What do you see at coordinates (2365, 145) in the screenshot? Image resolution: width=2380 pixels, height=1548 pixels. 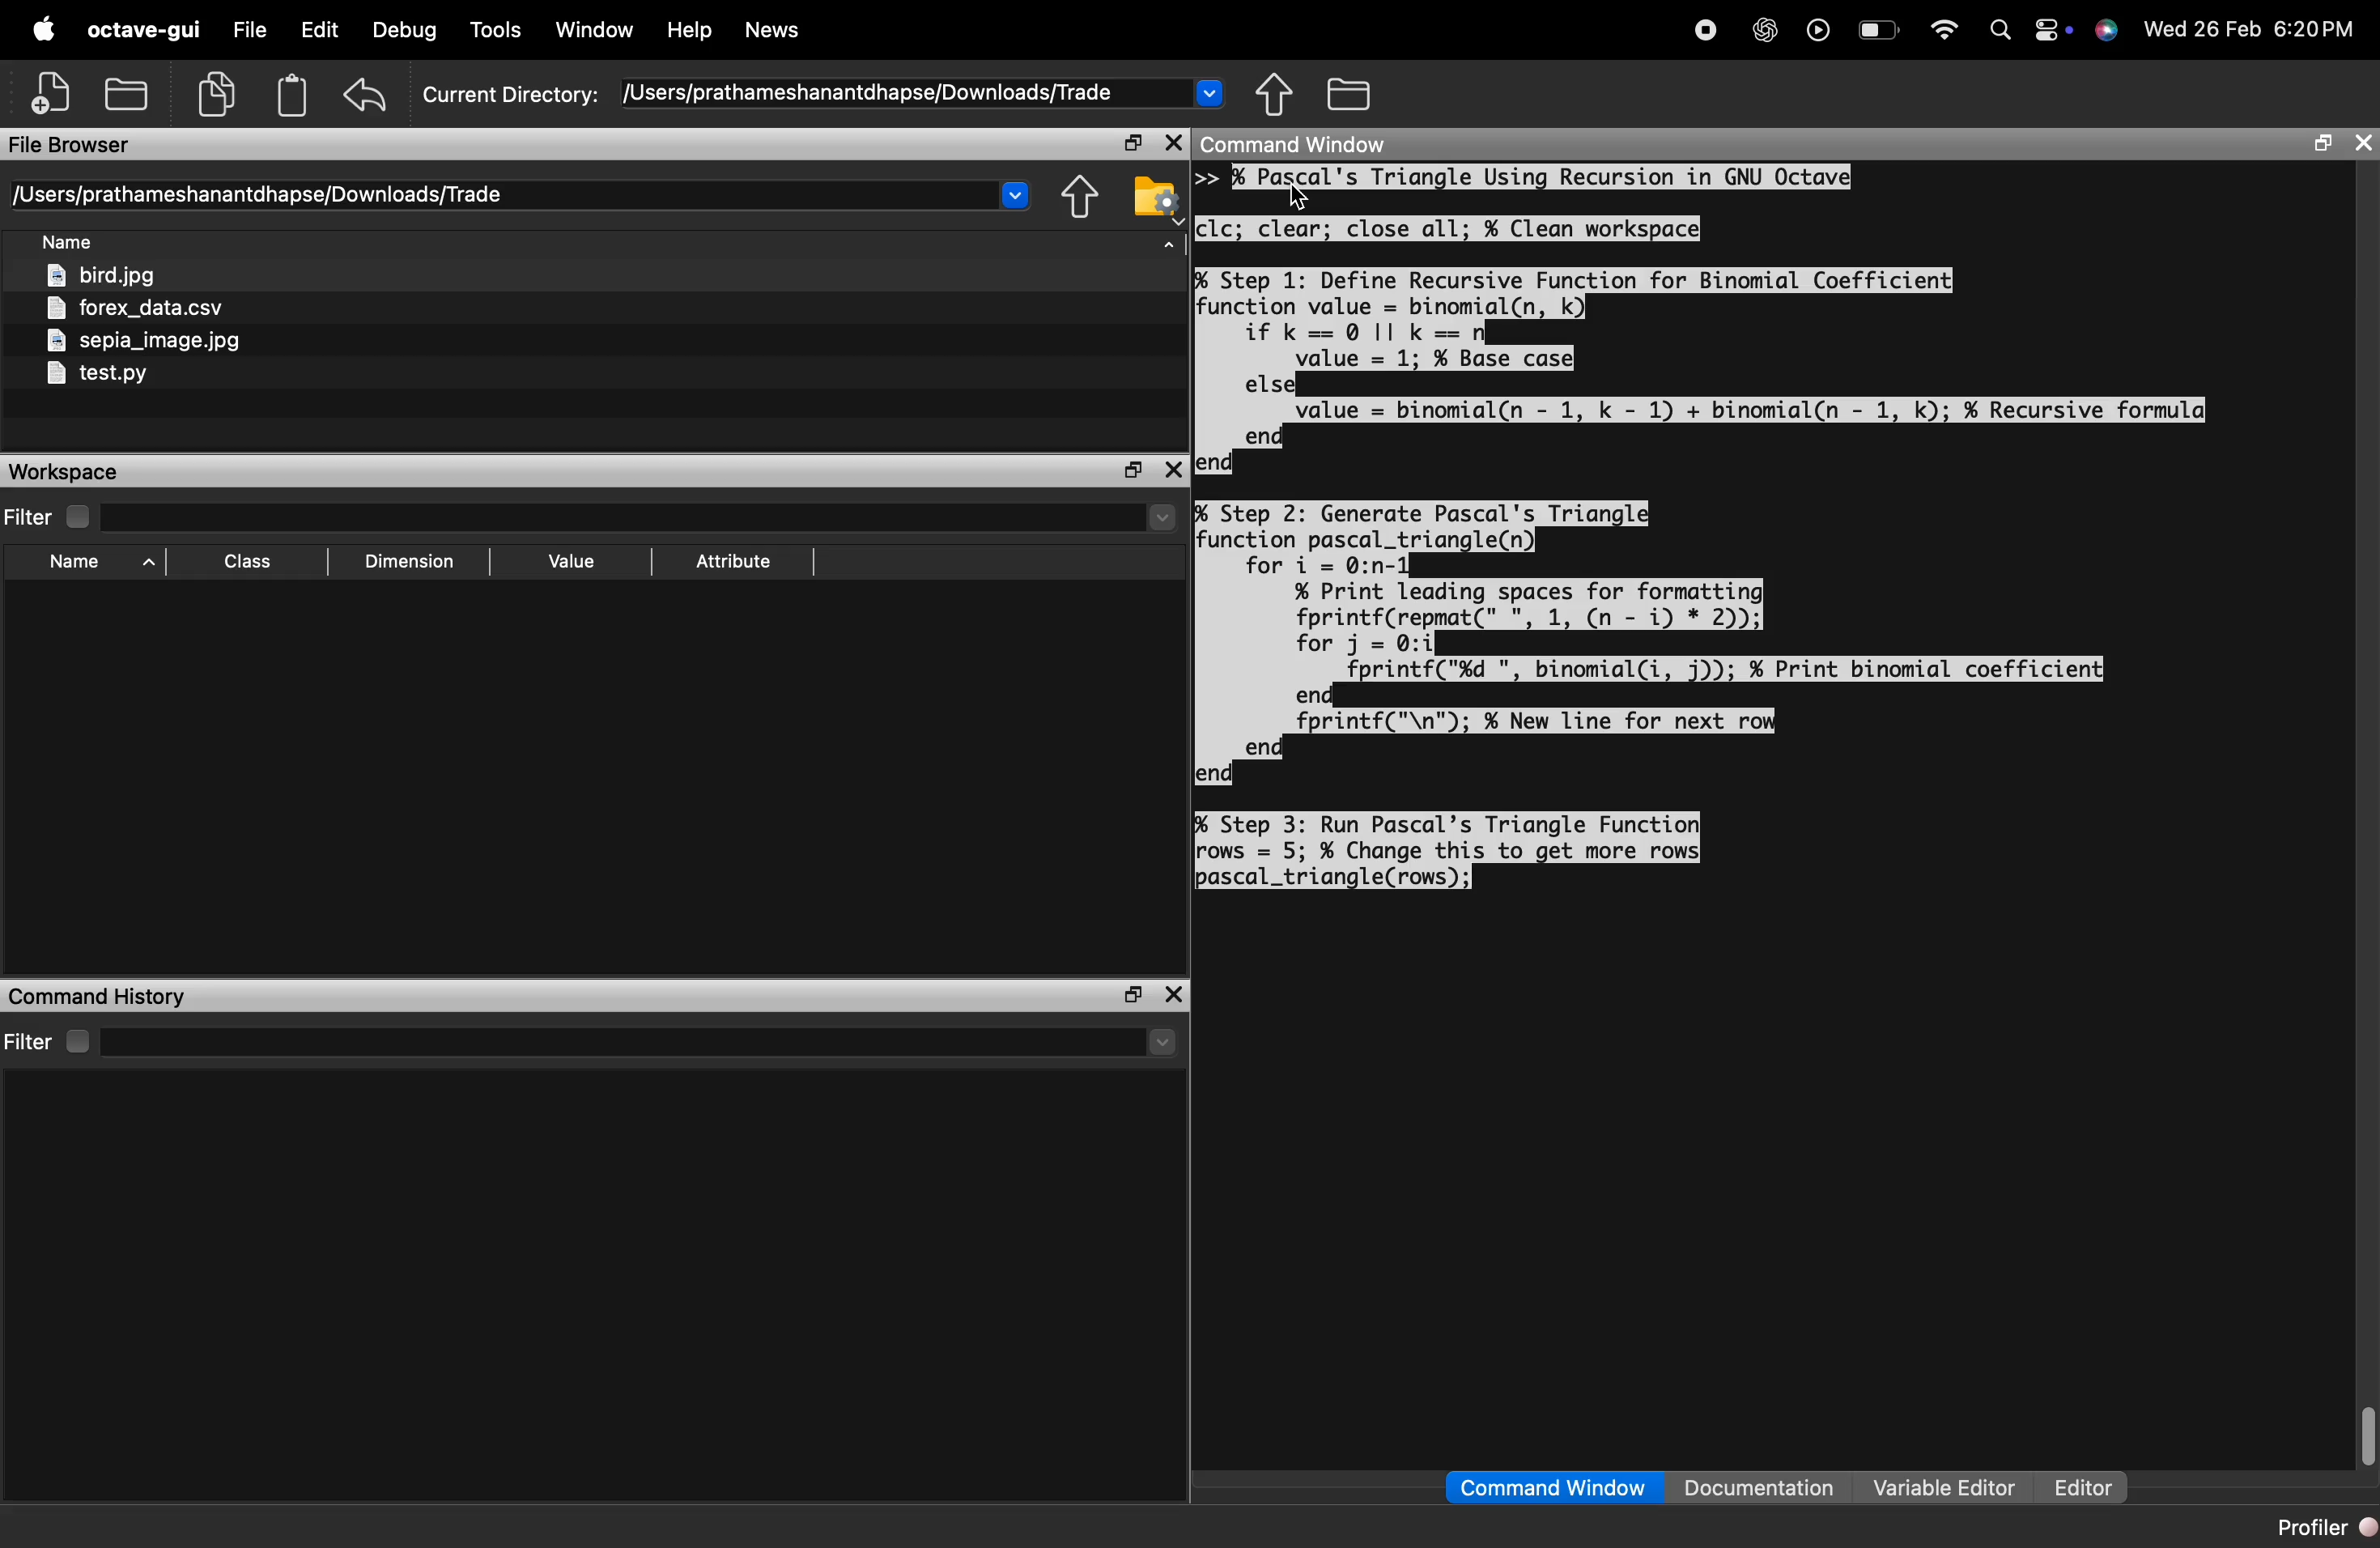 I see `close` at bounding box center [2365, 145].